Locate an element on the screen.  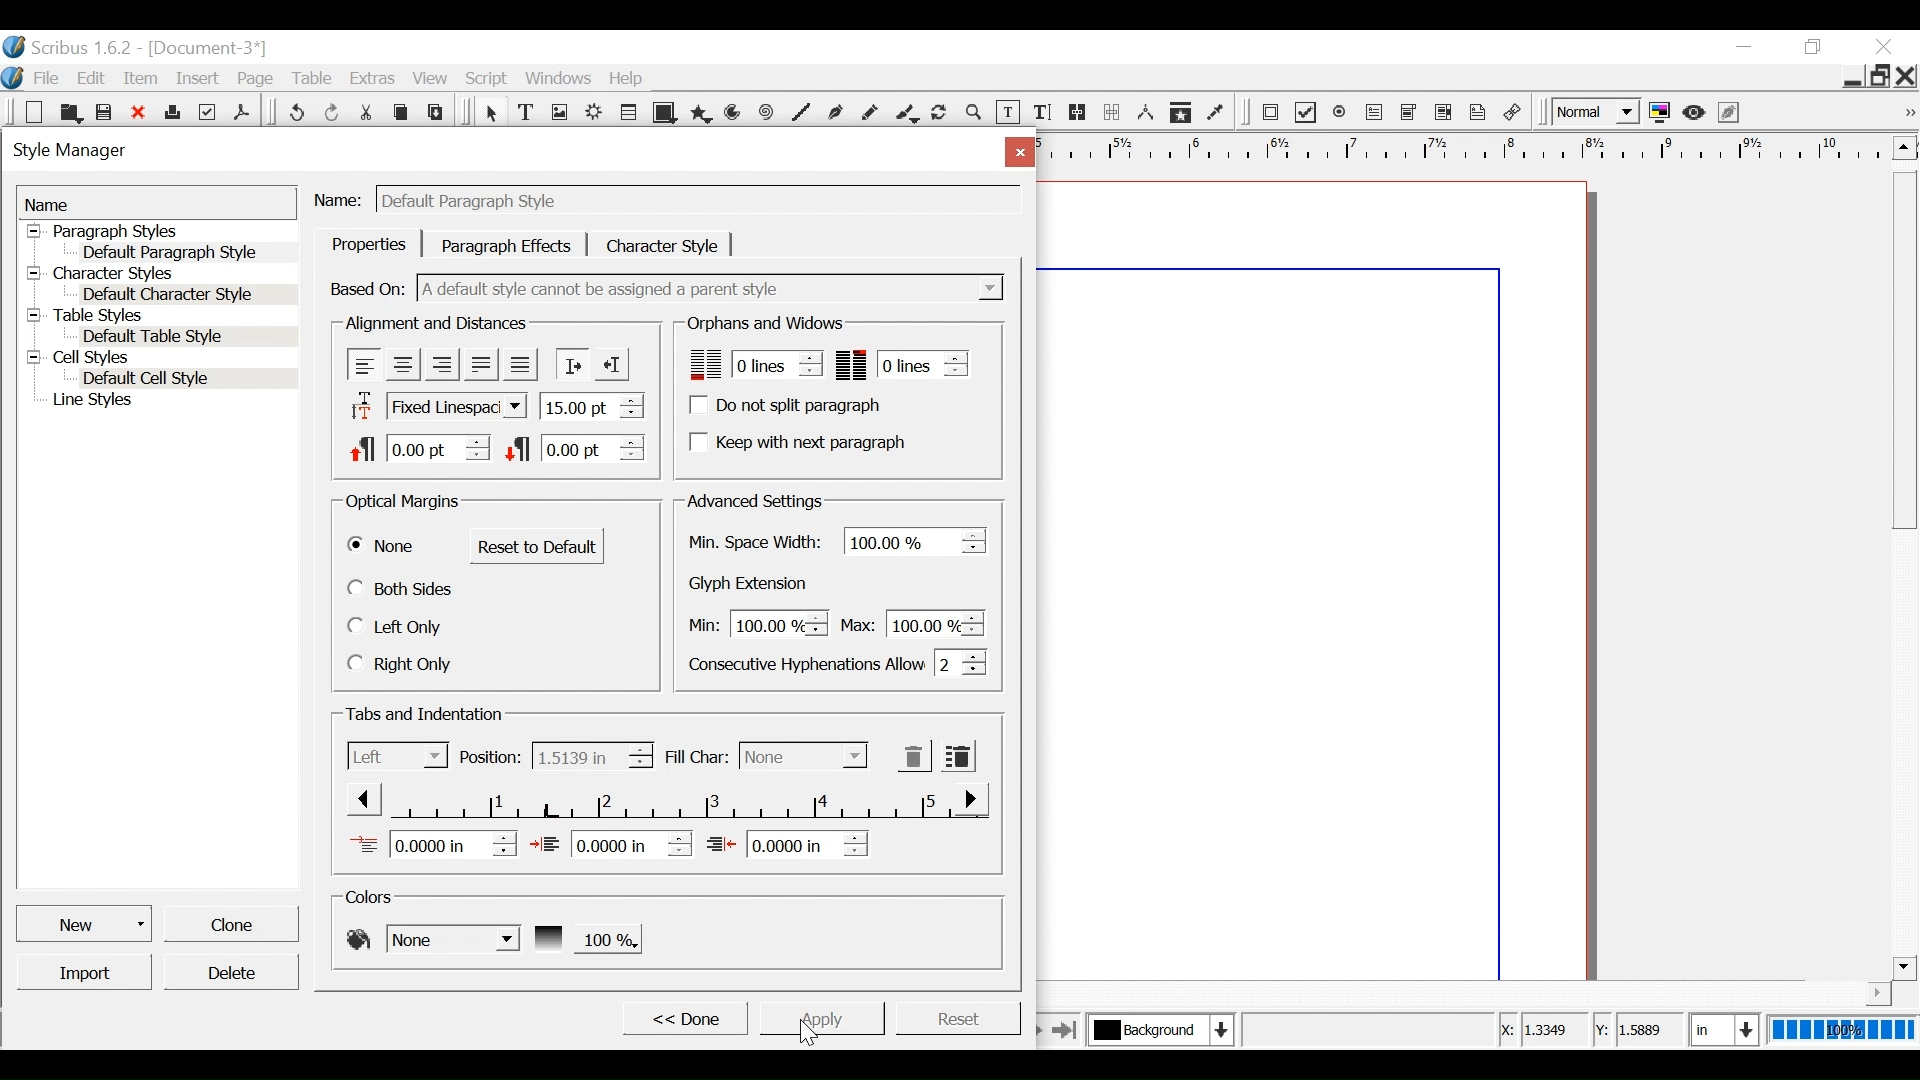
Align Right is located at coordinates (441, 364).